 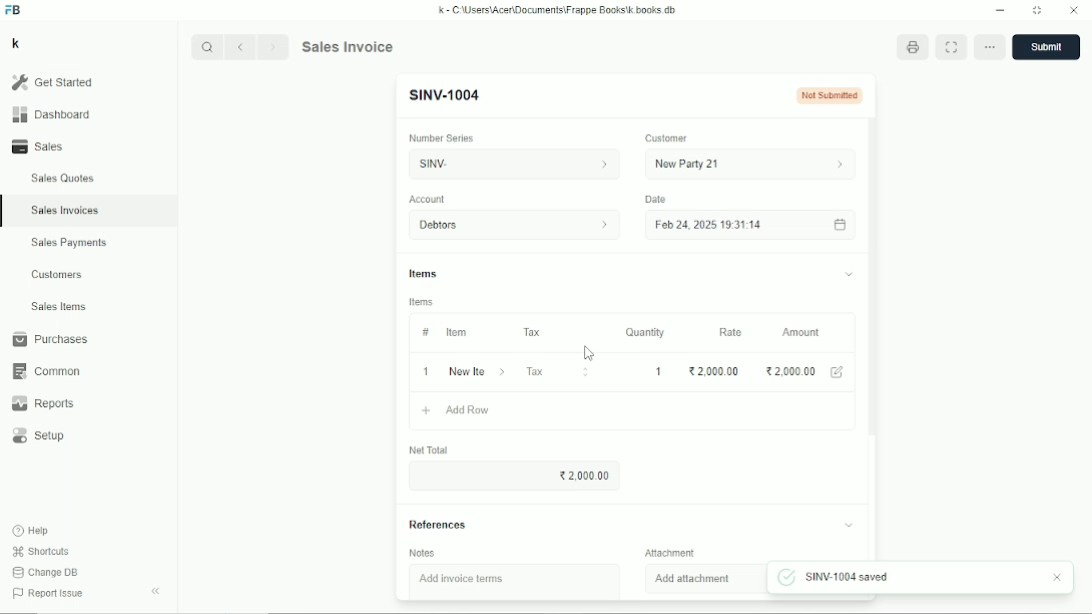 What do you see at coordinates (839, 372) in the screenshot?
I see `Edit` at bounding box center [839, 372].